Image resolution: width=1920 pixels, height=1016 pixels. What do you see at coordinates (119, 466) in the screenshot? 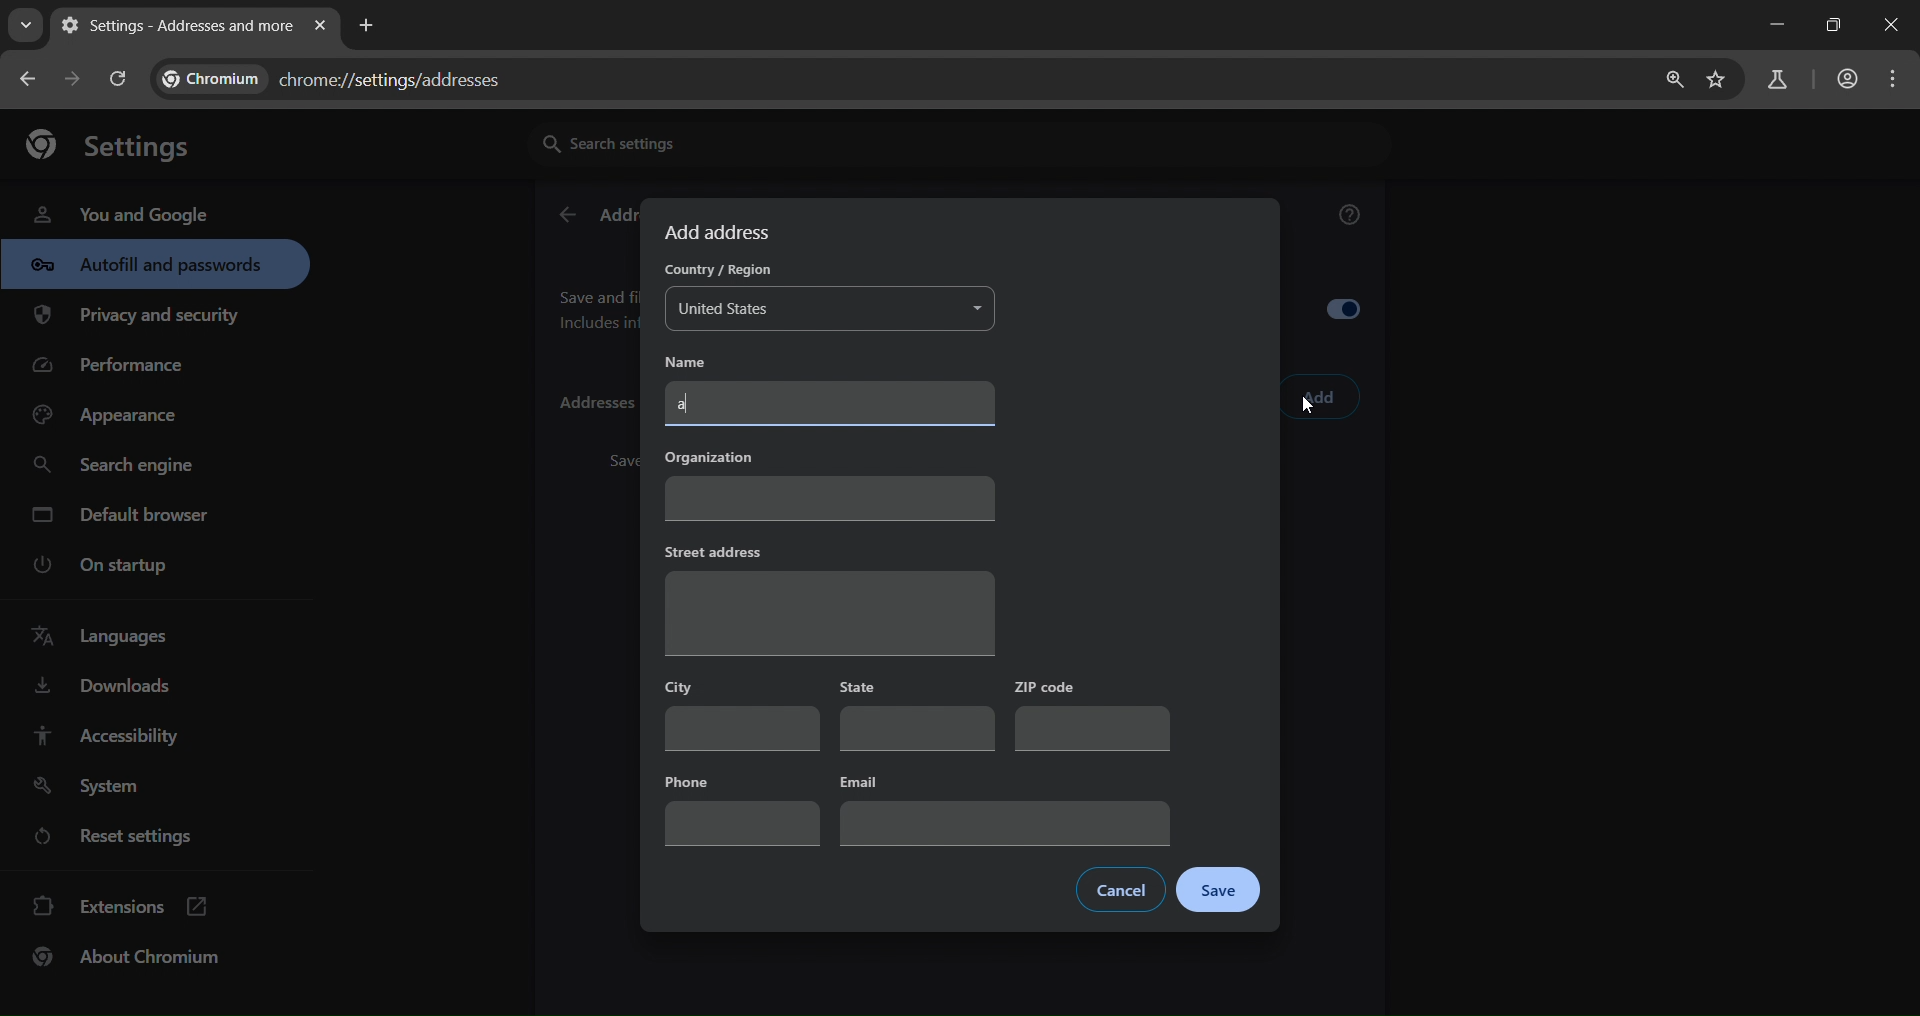
I see `search engine` at bounding box center [119, 466].